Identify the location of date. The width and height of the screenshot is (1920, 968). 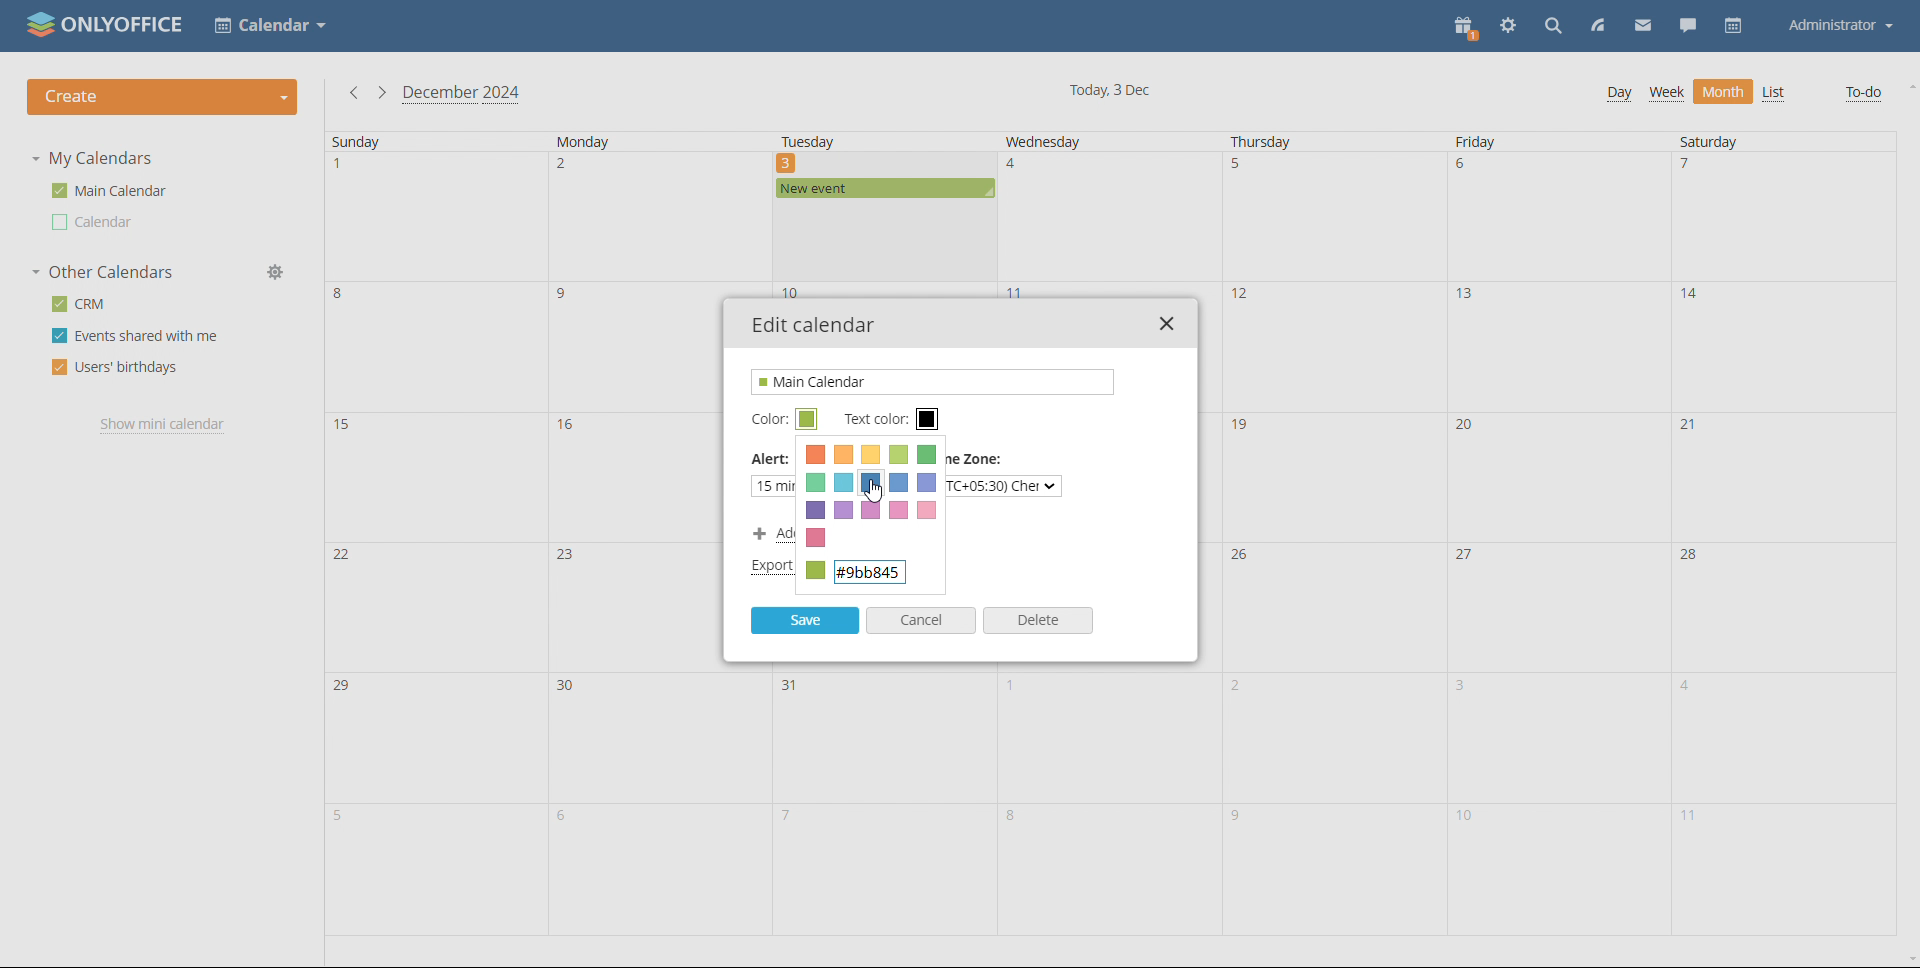
(431, 736).